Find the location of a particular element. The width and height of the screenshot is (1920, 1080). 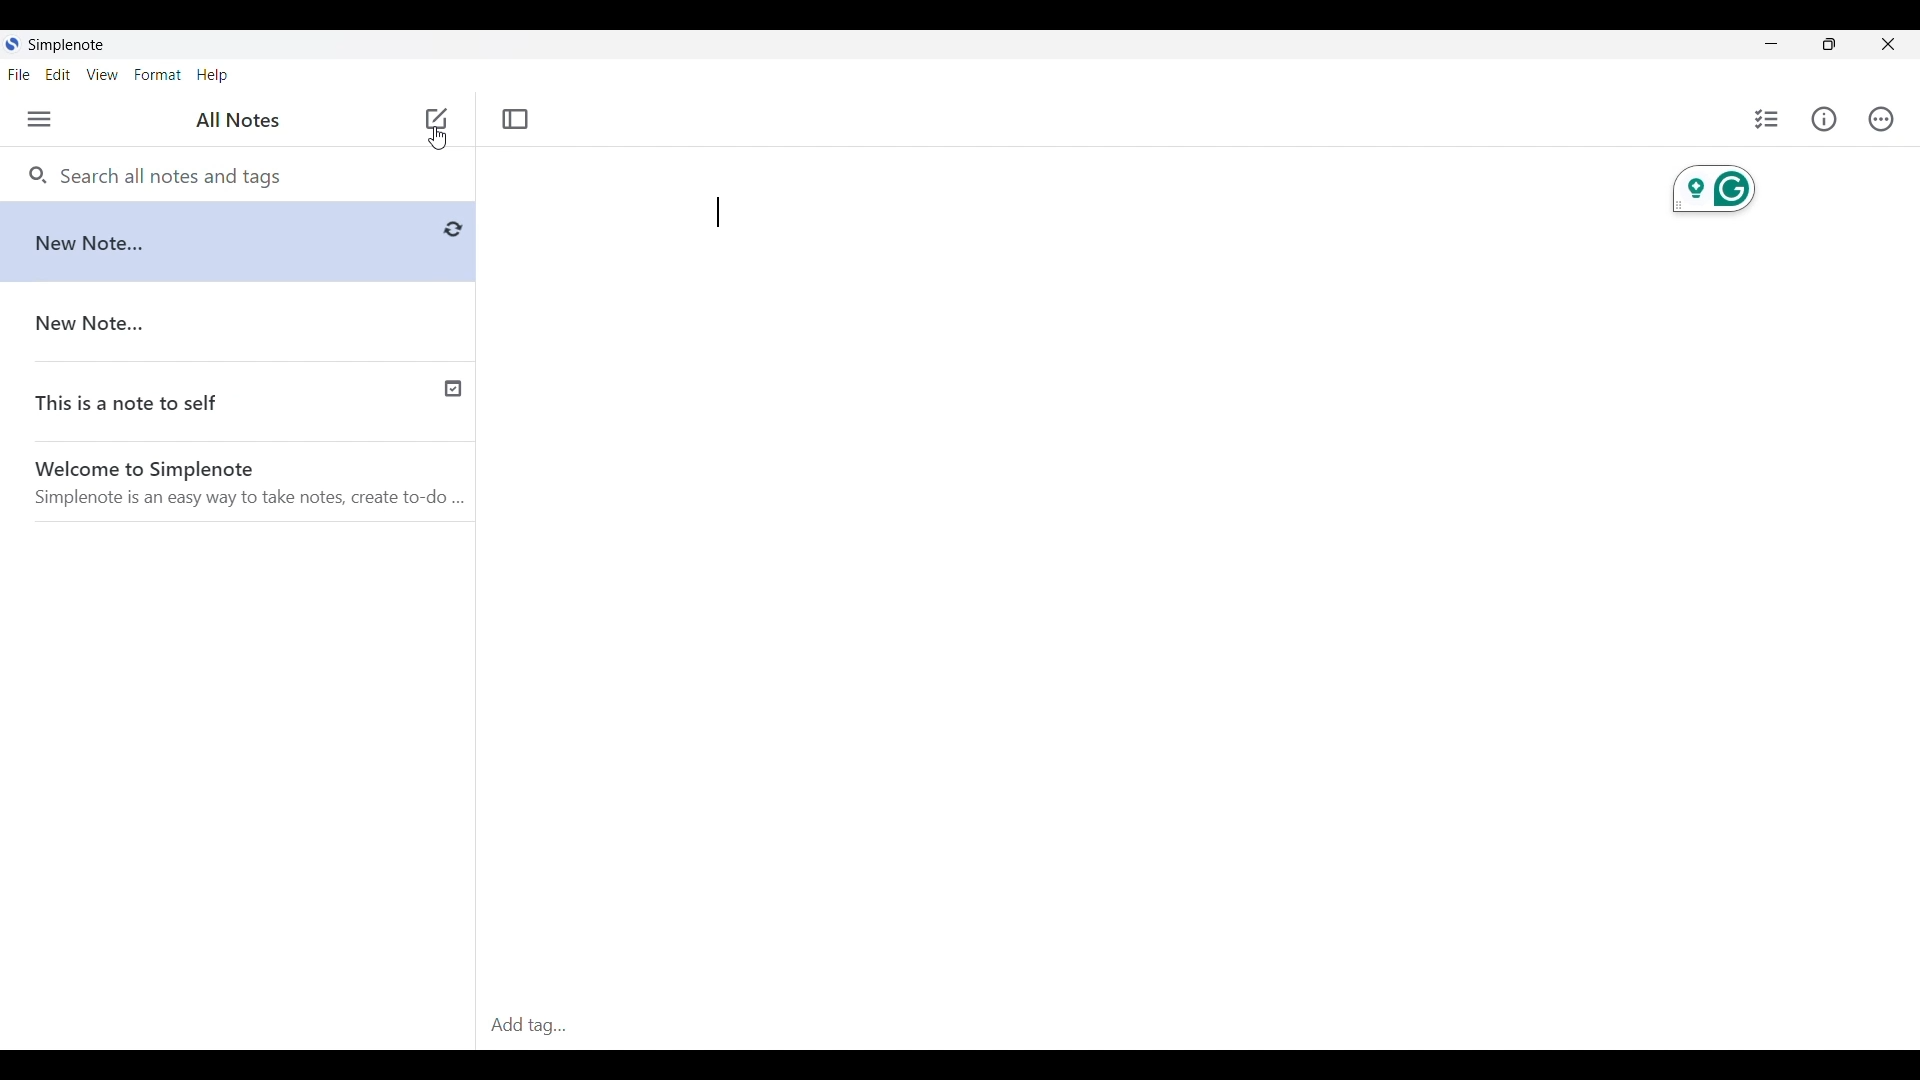

Toggle focus mode is located at coordinates (515, 119).